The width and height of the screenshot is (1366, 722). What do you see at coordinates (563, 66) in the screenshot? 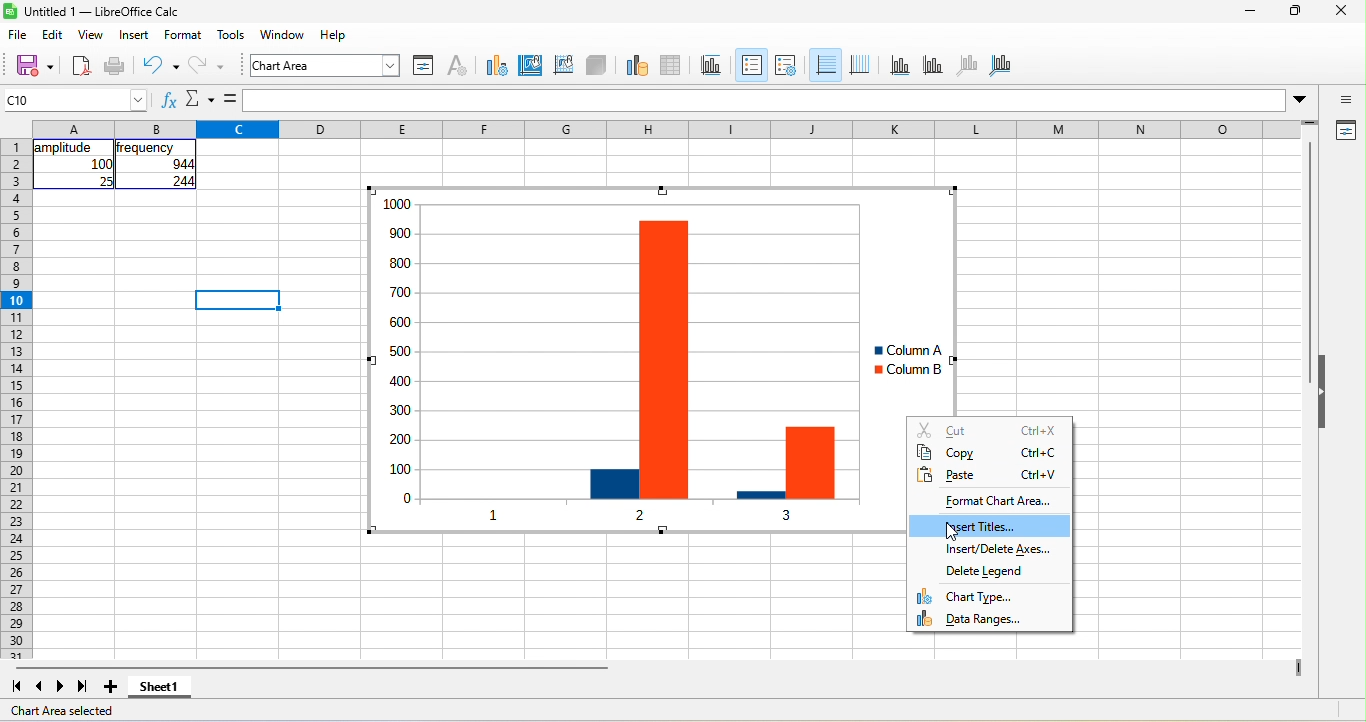
I see `chart wall` at bounding box center [563, 66].